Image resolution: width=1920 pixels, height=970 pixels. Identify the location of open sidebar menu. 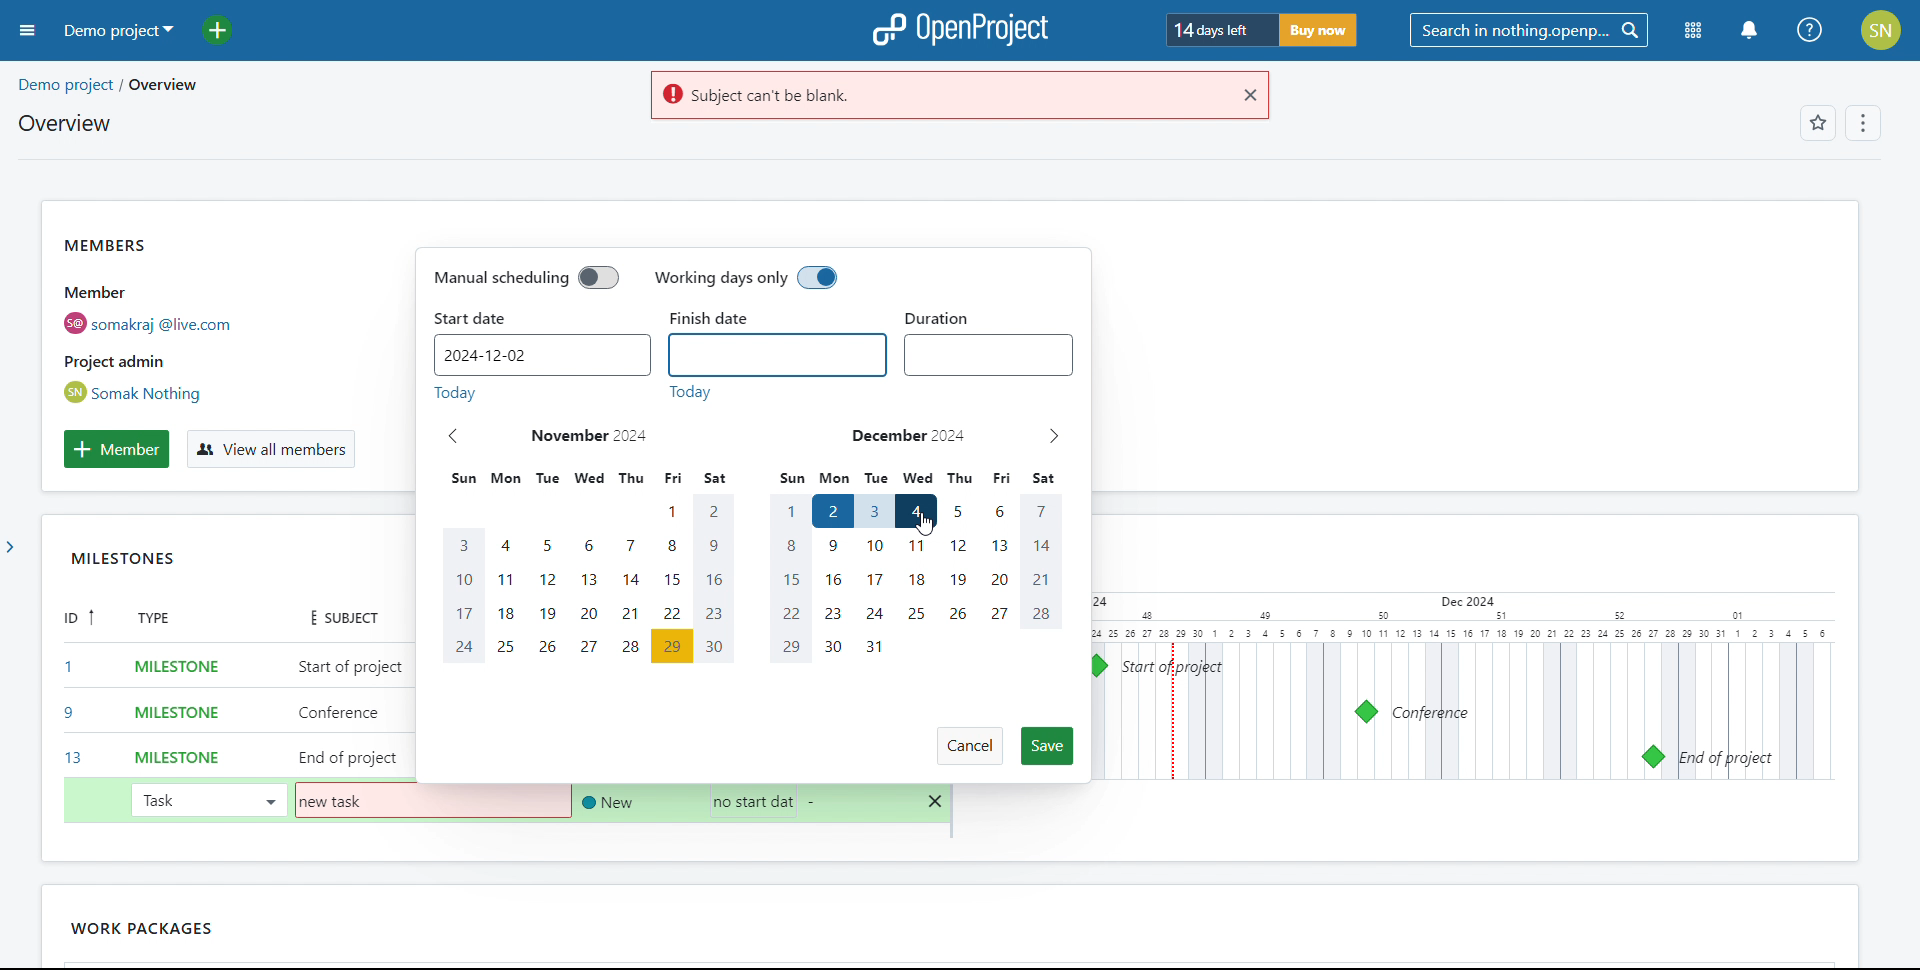
(28, 31).